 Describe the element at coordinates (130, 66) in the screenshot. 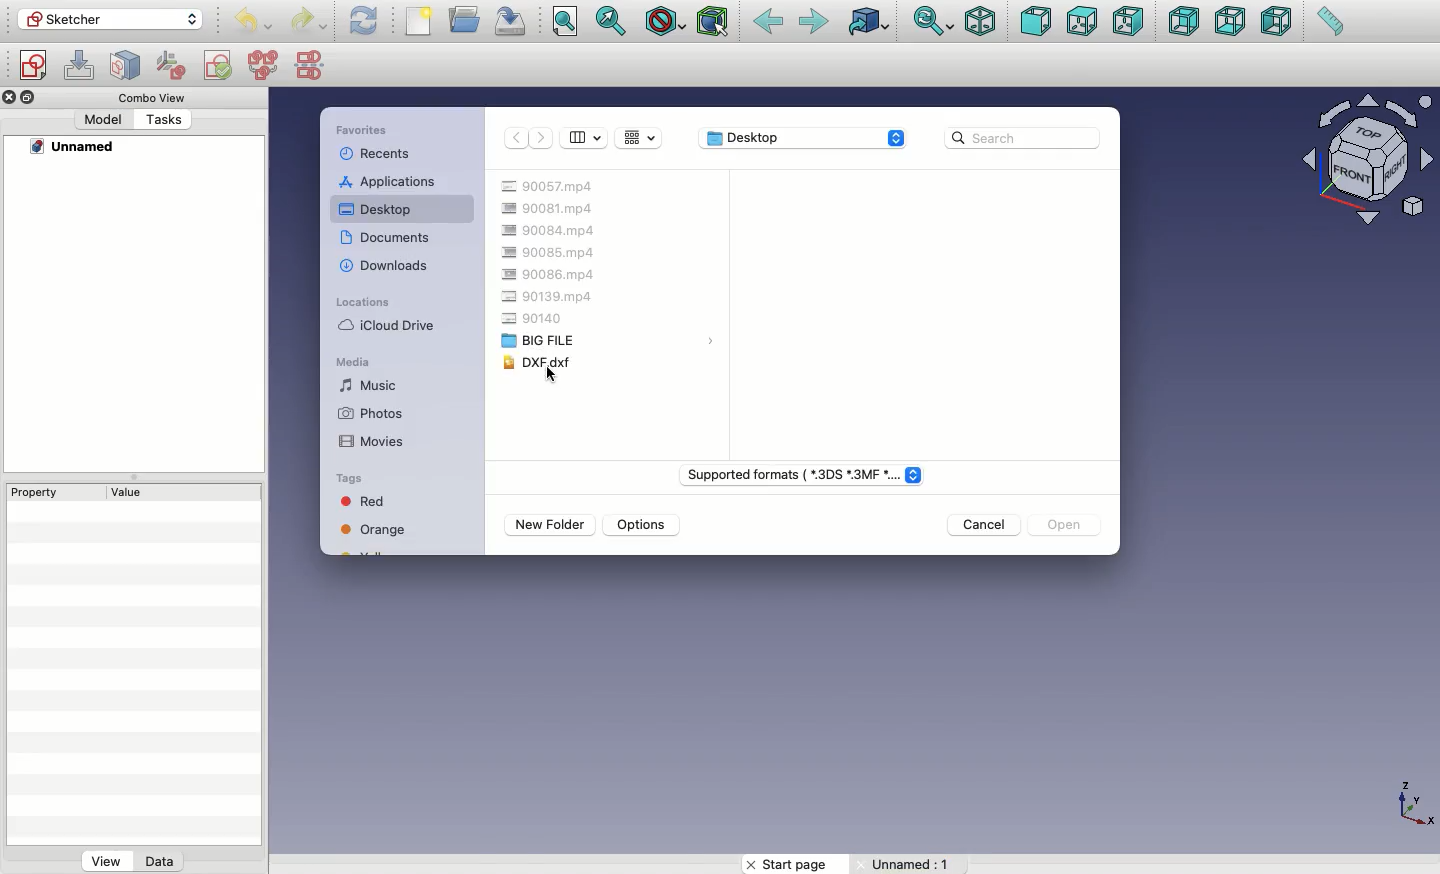

I see `Map sketch to face` at that location.